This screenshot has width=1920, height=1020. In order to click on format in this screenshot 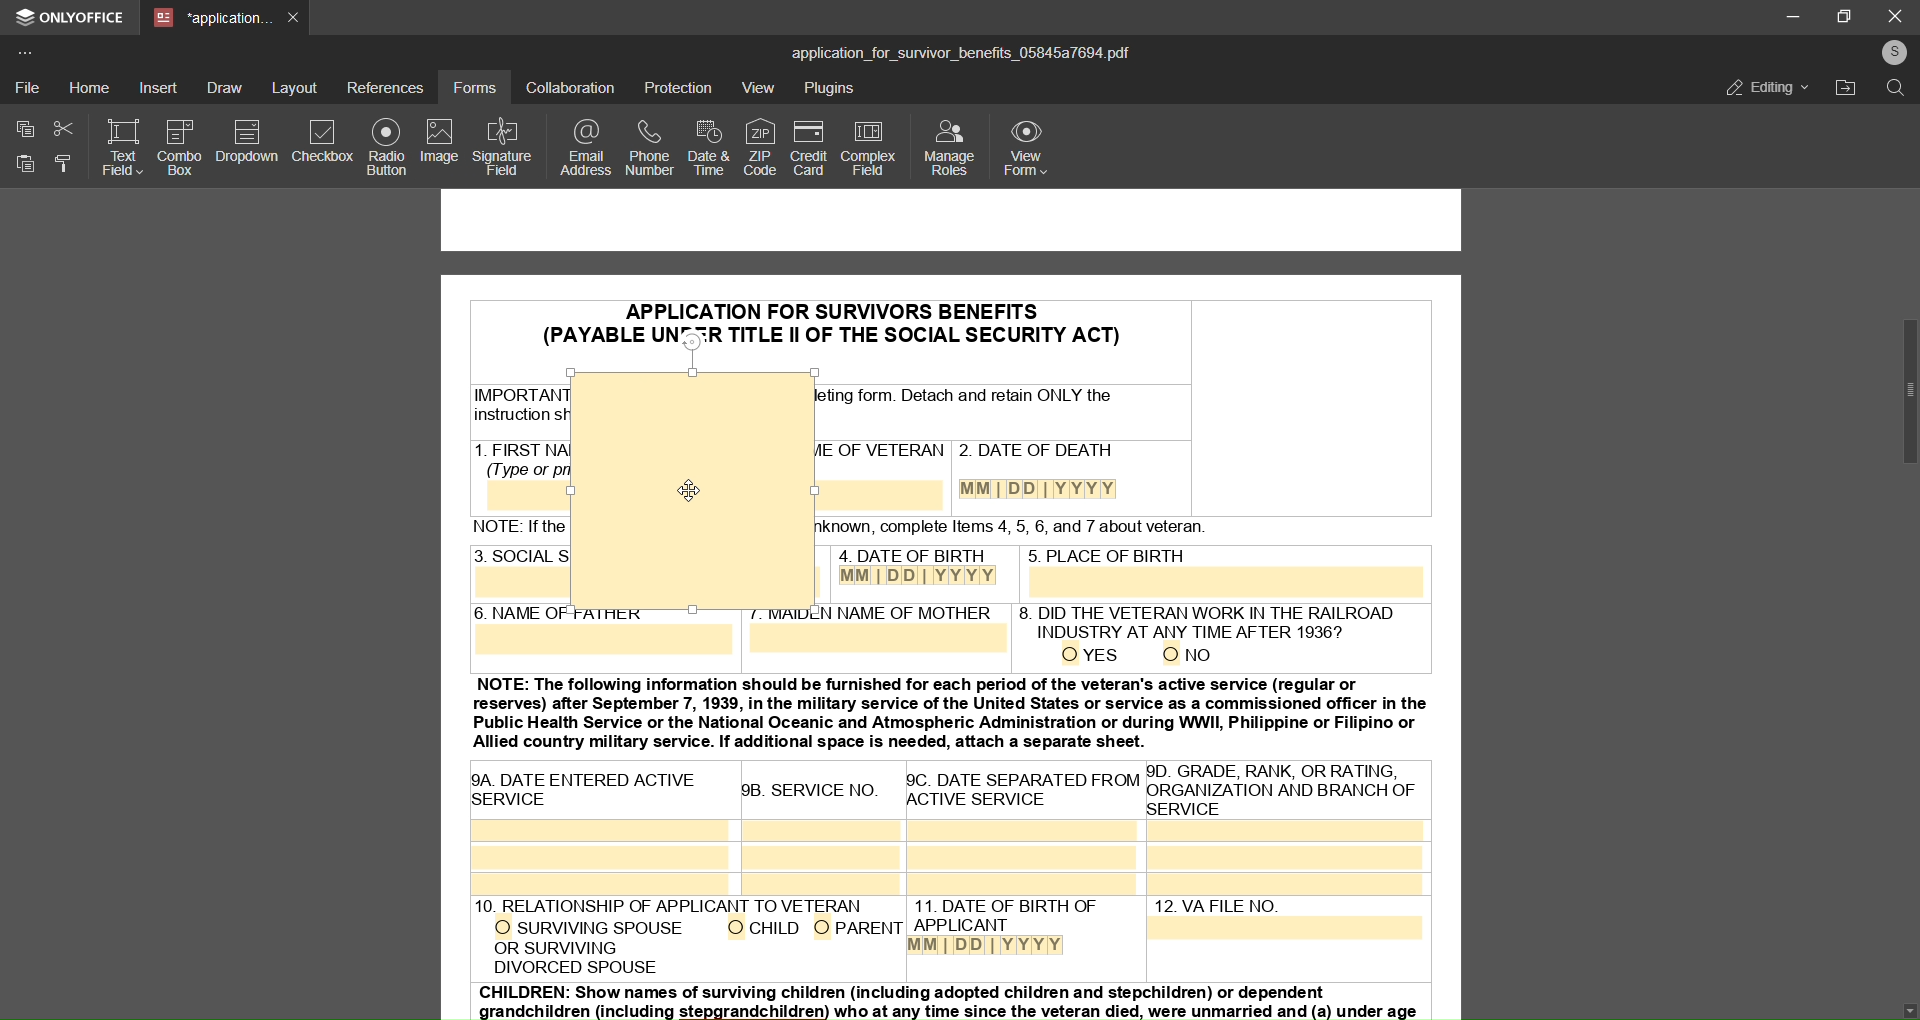, I will do `click(61, 167)`.